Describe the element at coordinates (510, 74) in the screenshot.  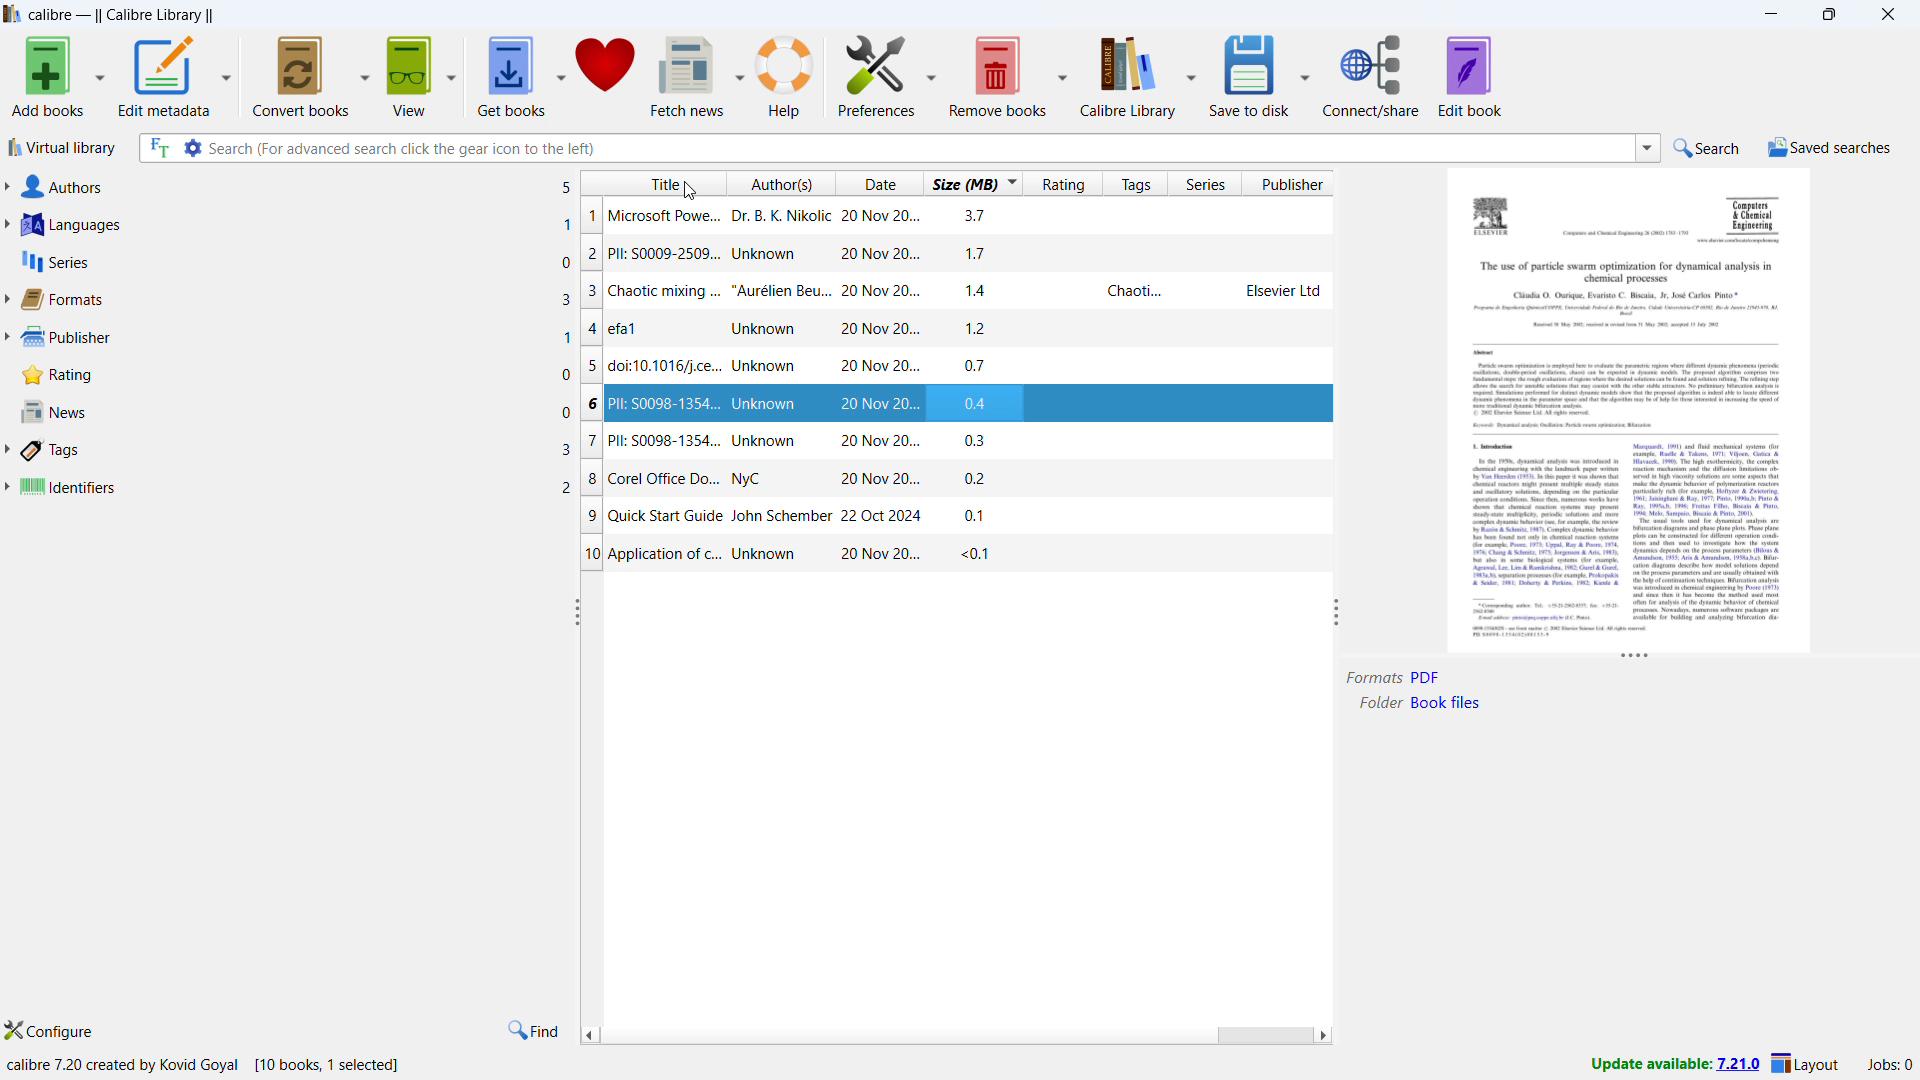
I see `get books` at that location.